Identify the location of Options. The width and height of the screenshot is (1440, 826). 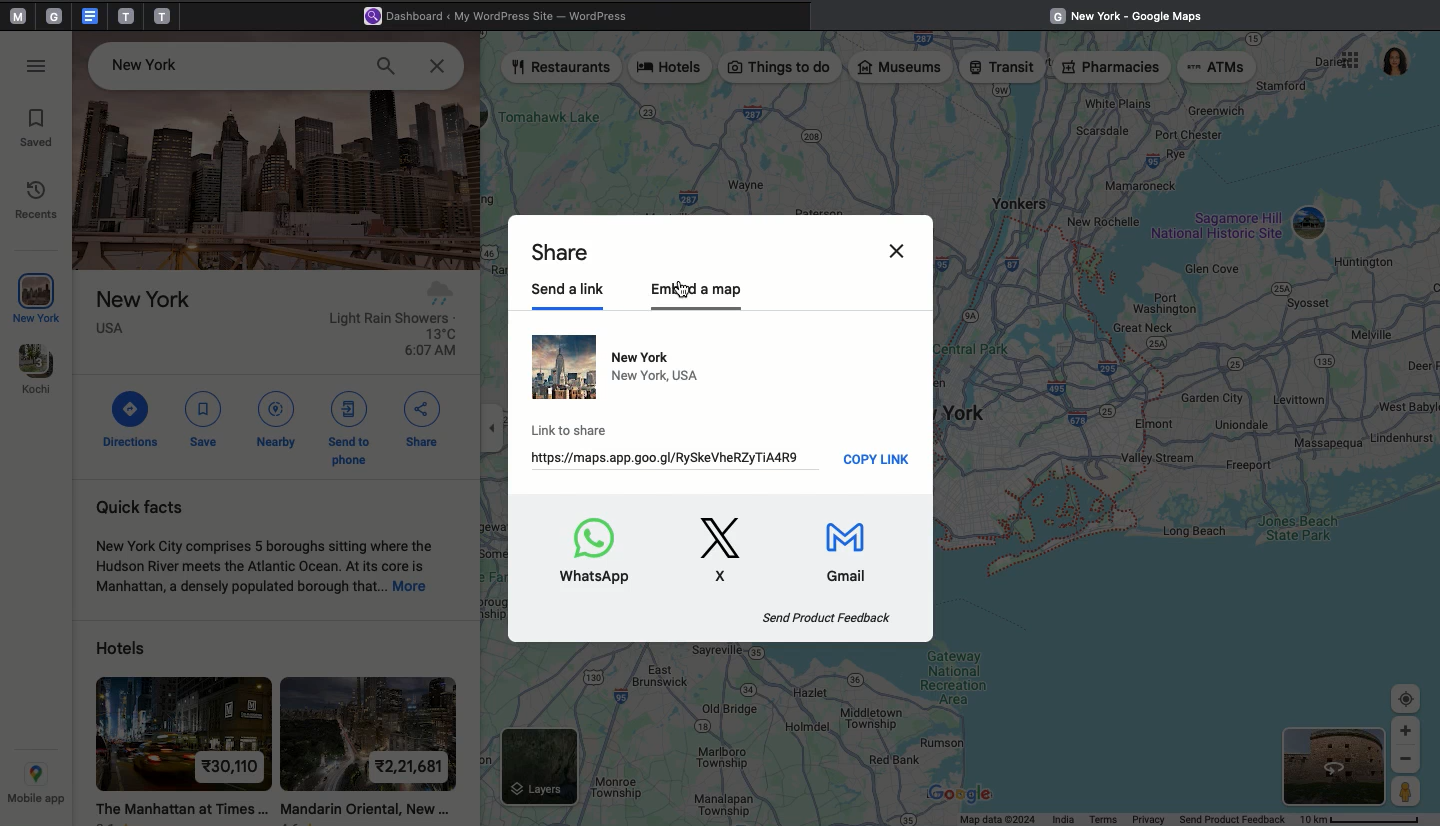
(39, 67).